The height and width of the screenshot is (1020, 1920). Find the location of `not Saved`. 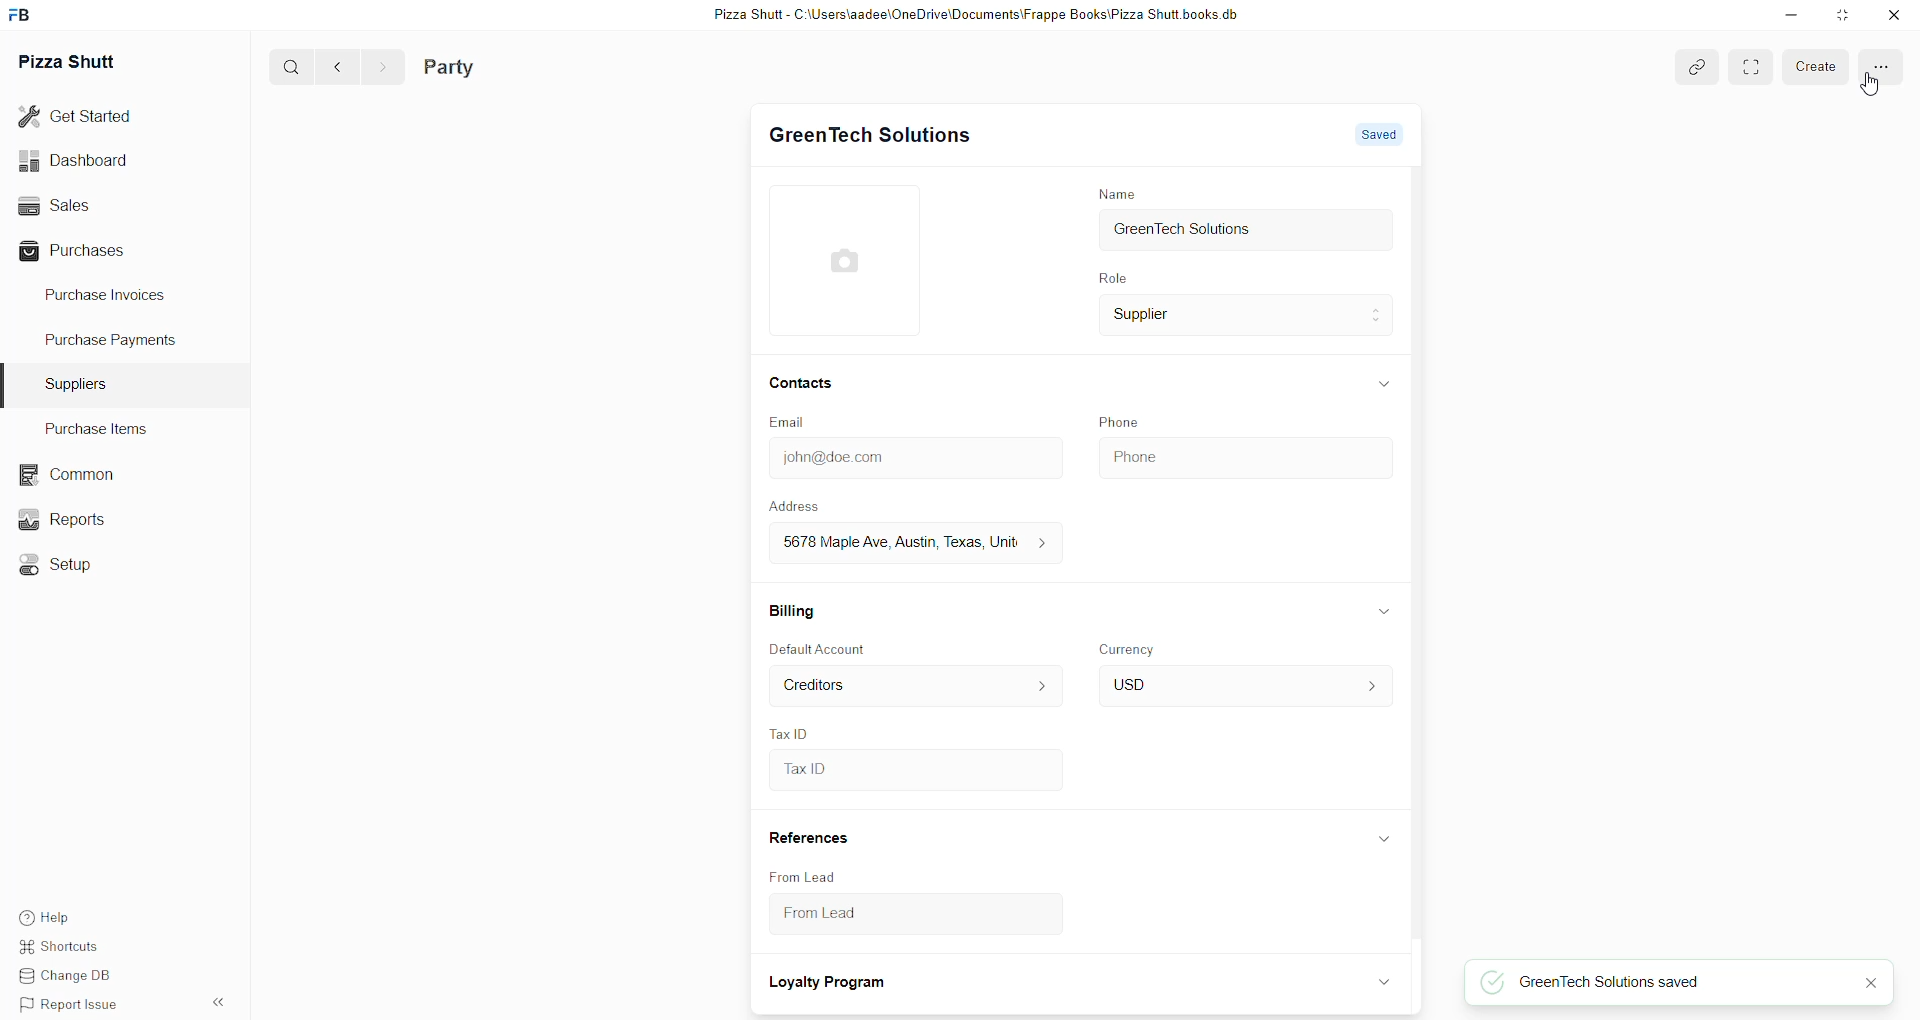

not Saved is located at coordinates (1370, 136).